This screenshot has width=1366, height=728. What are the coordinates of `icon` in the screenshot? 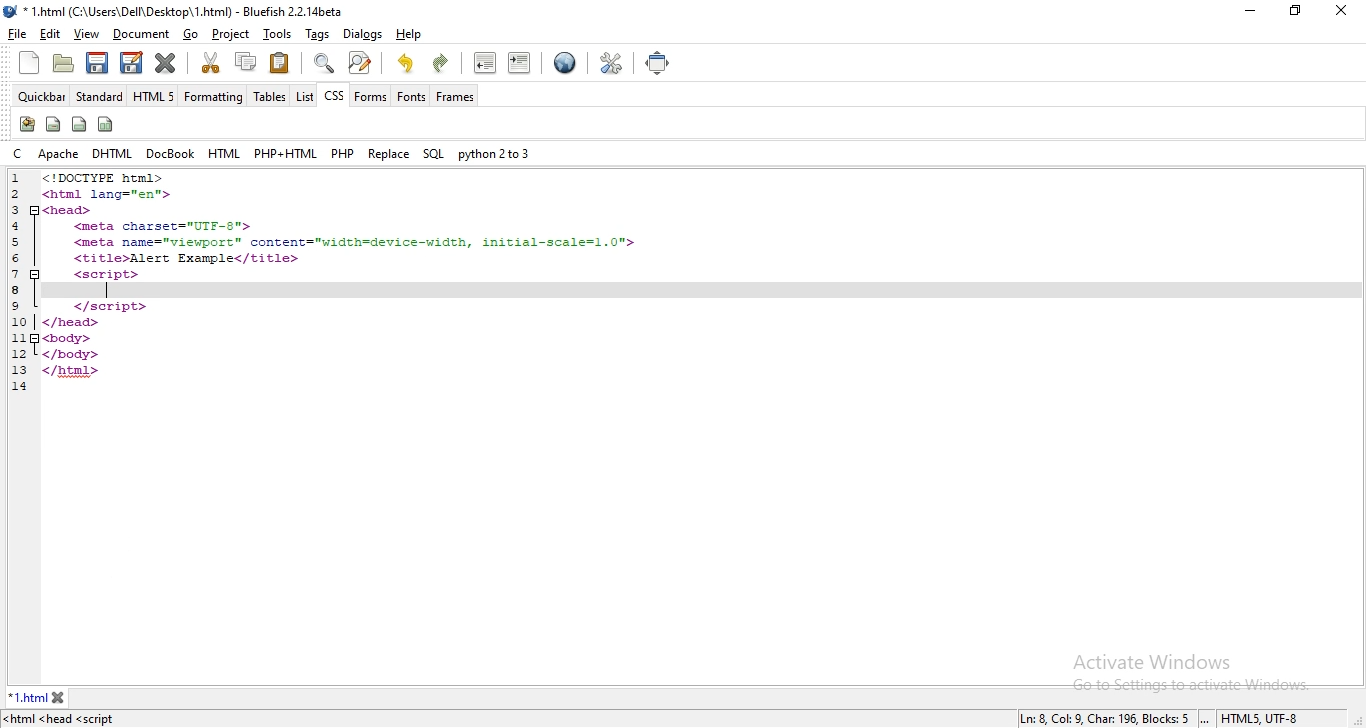 It's located at (26, 125).